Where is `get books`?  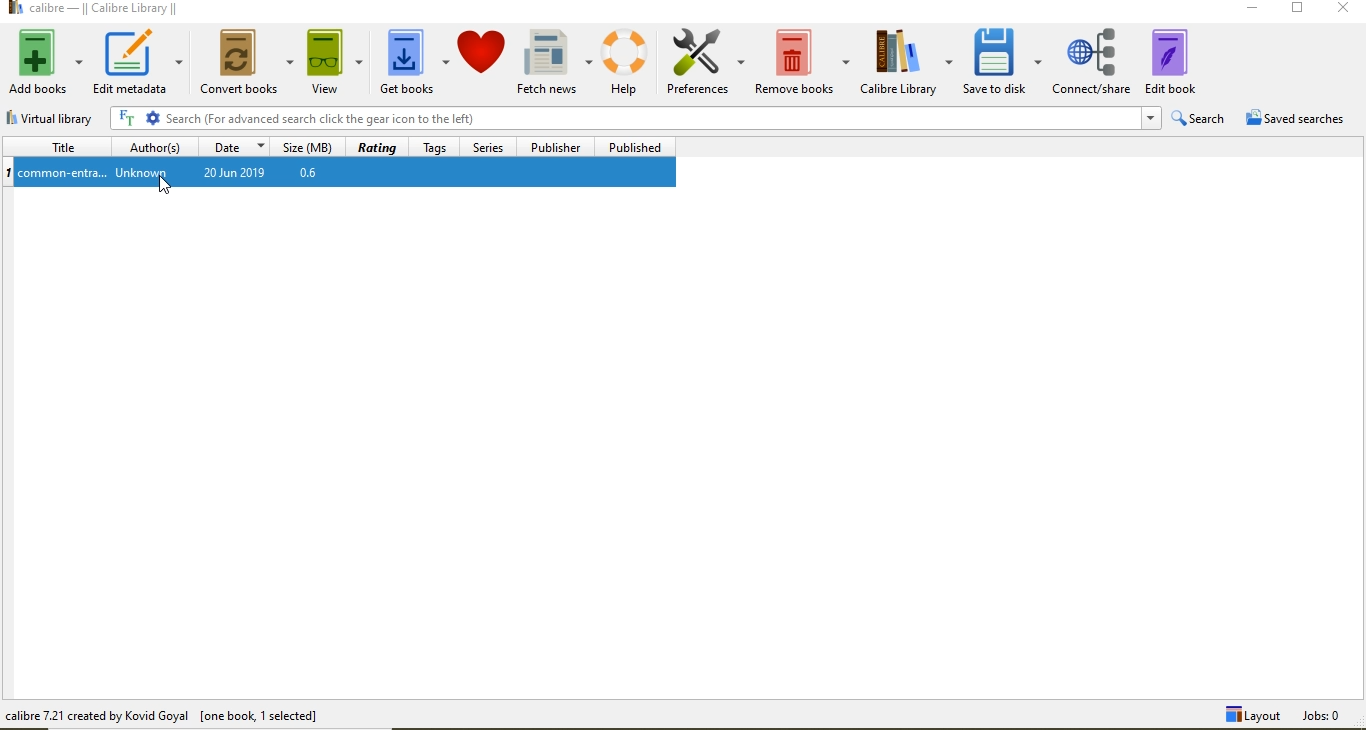 get books is located at coordinates (414, 61).